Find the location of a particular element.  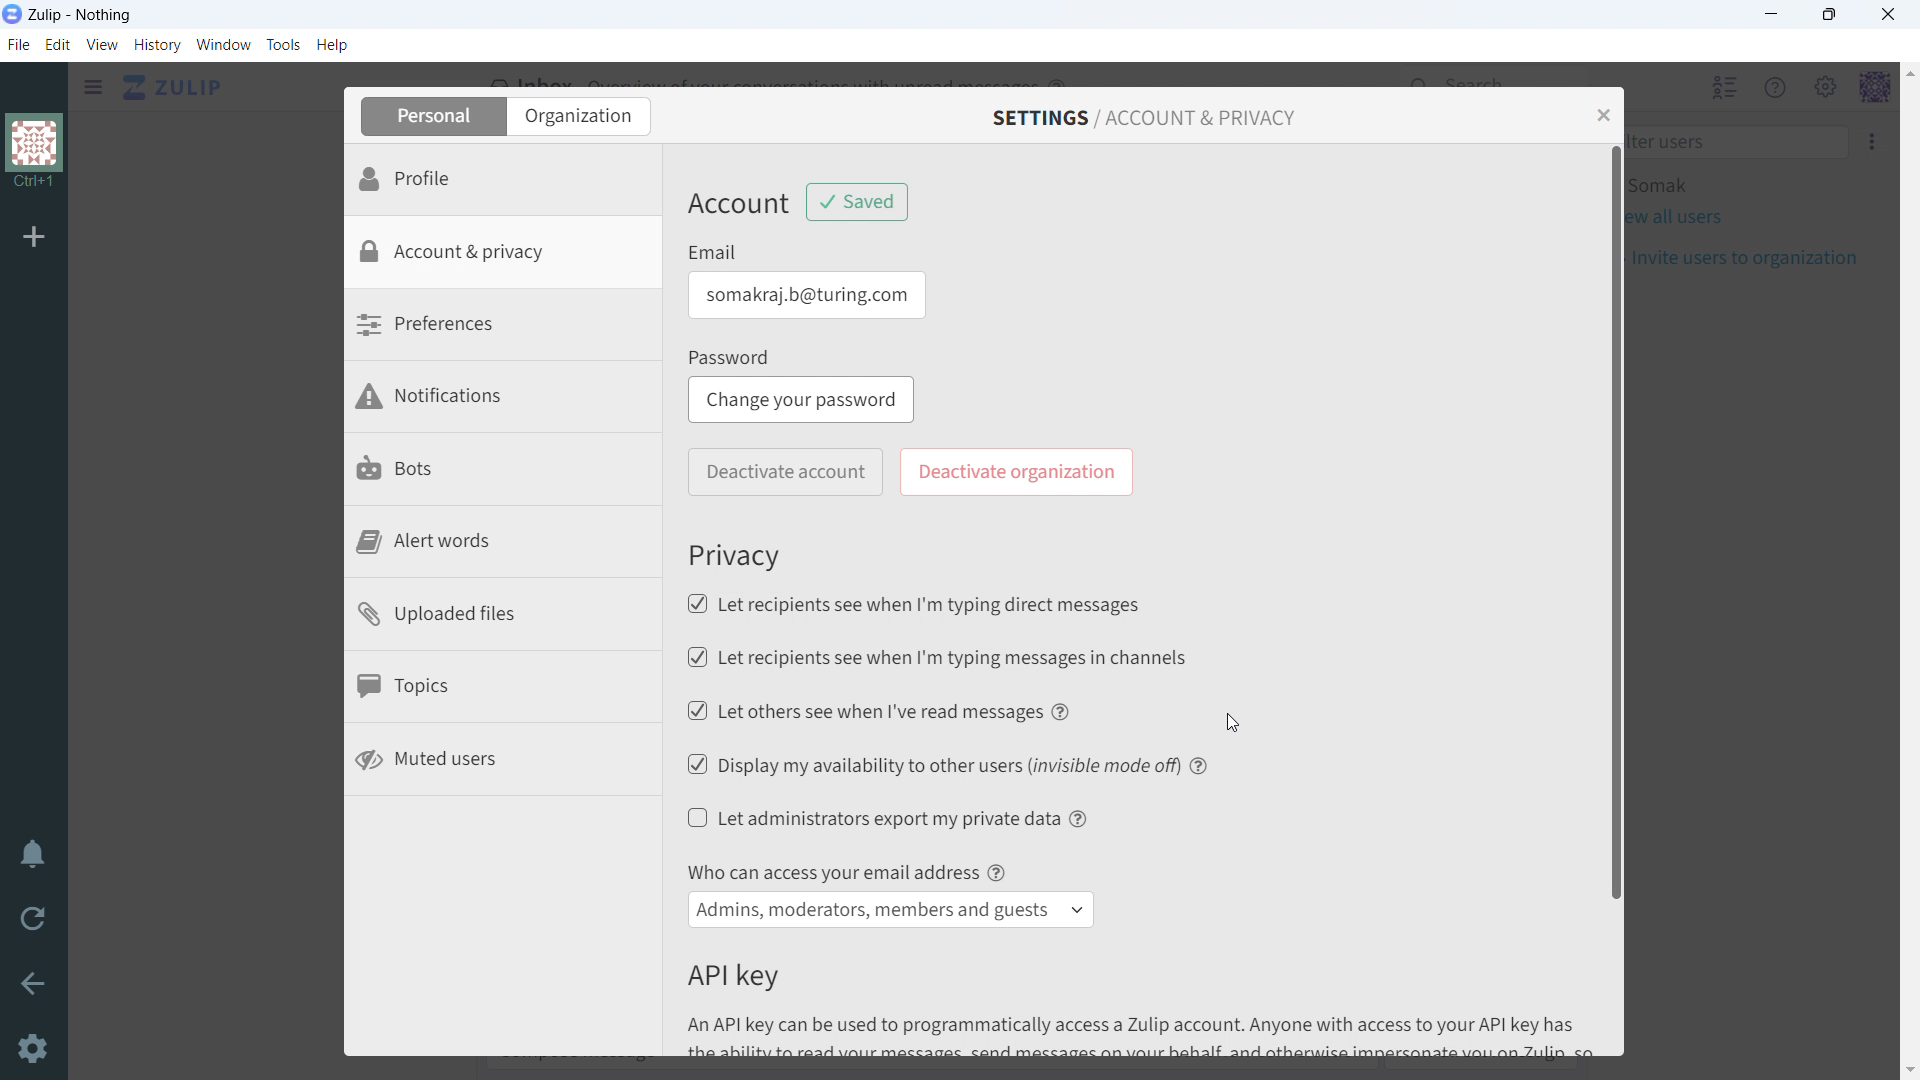

deactivate organization is located at coordinates (1018, 471).